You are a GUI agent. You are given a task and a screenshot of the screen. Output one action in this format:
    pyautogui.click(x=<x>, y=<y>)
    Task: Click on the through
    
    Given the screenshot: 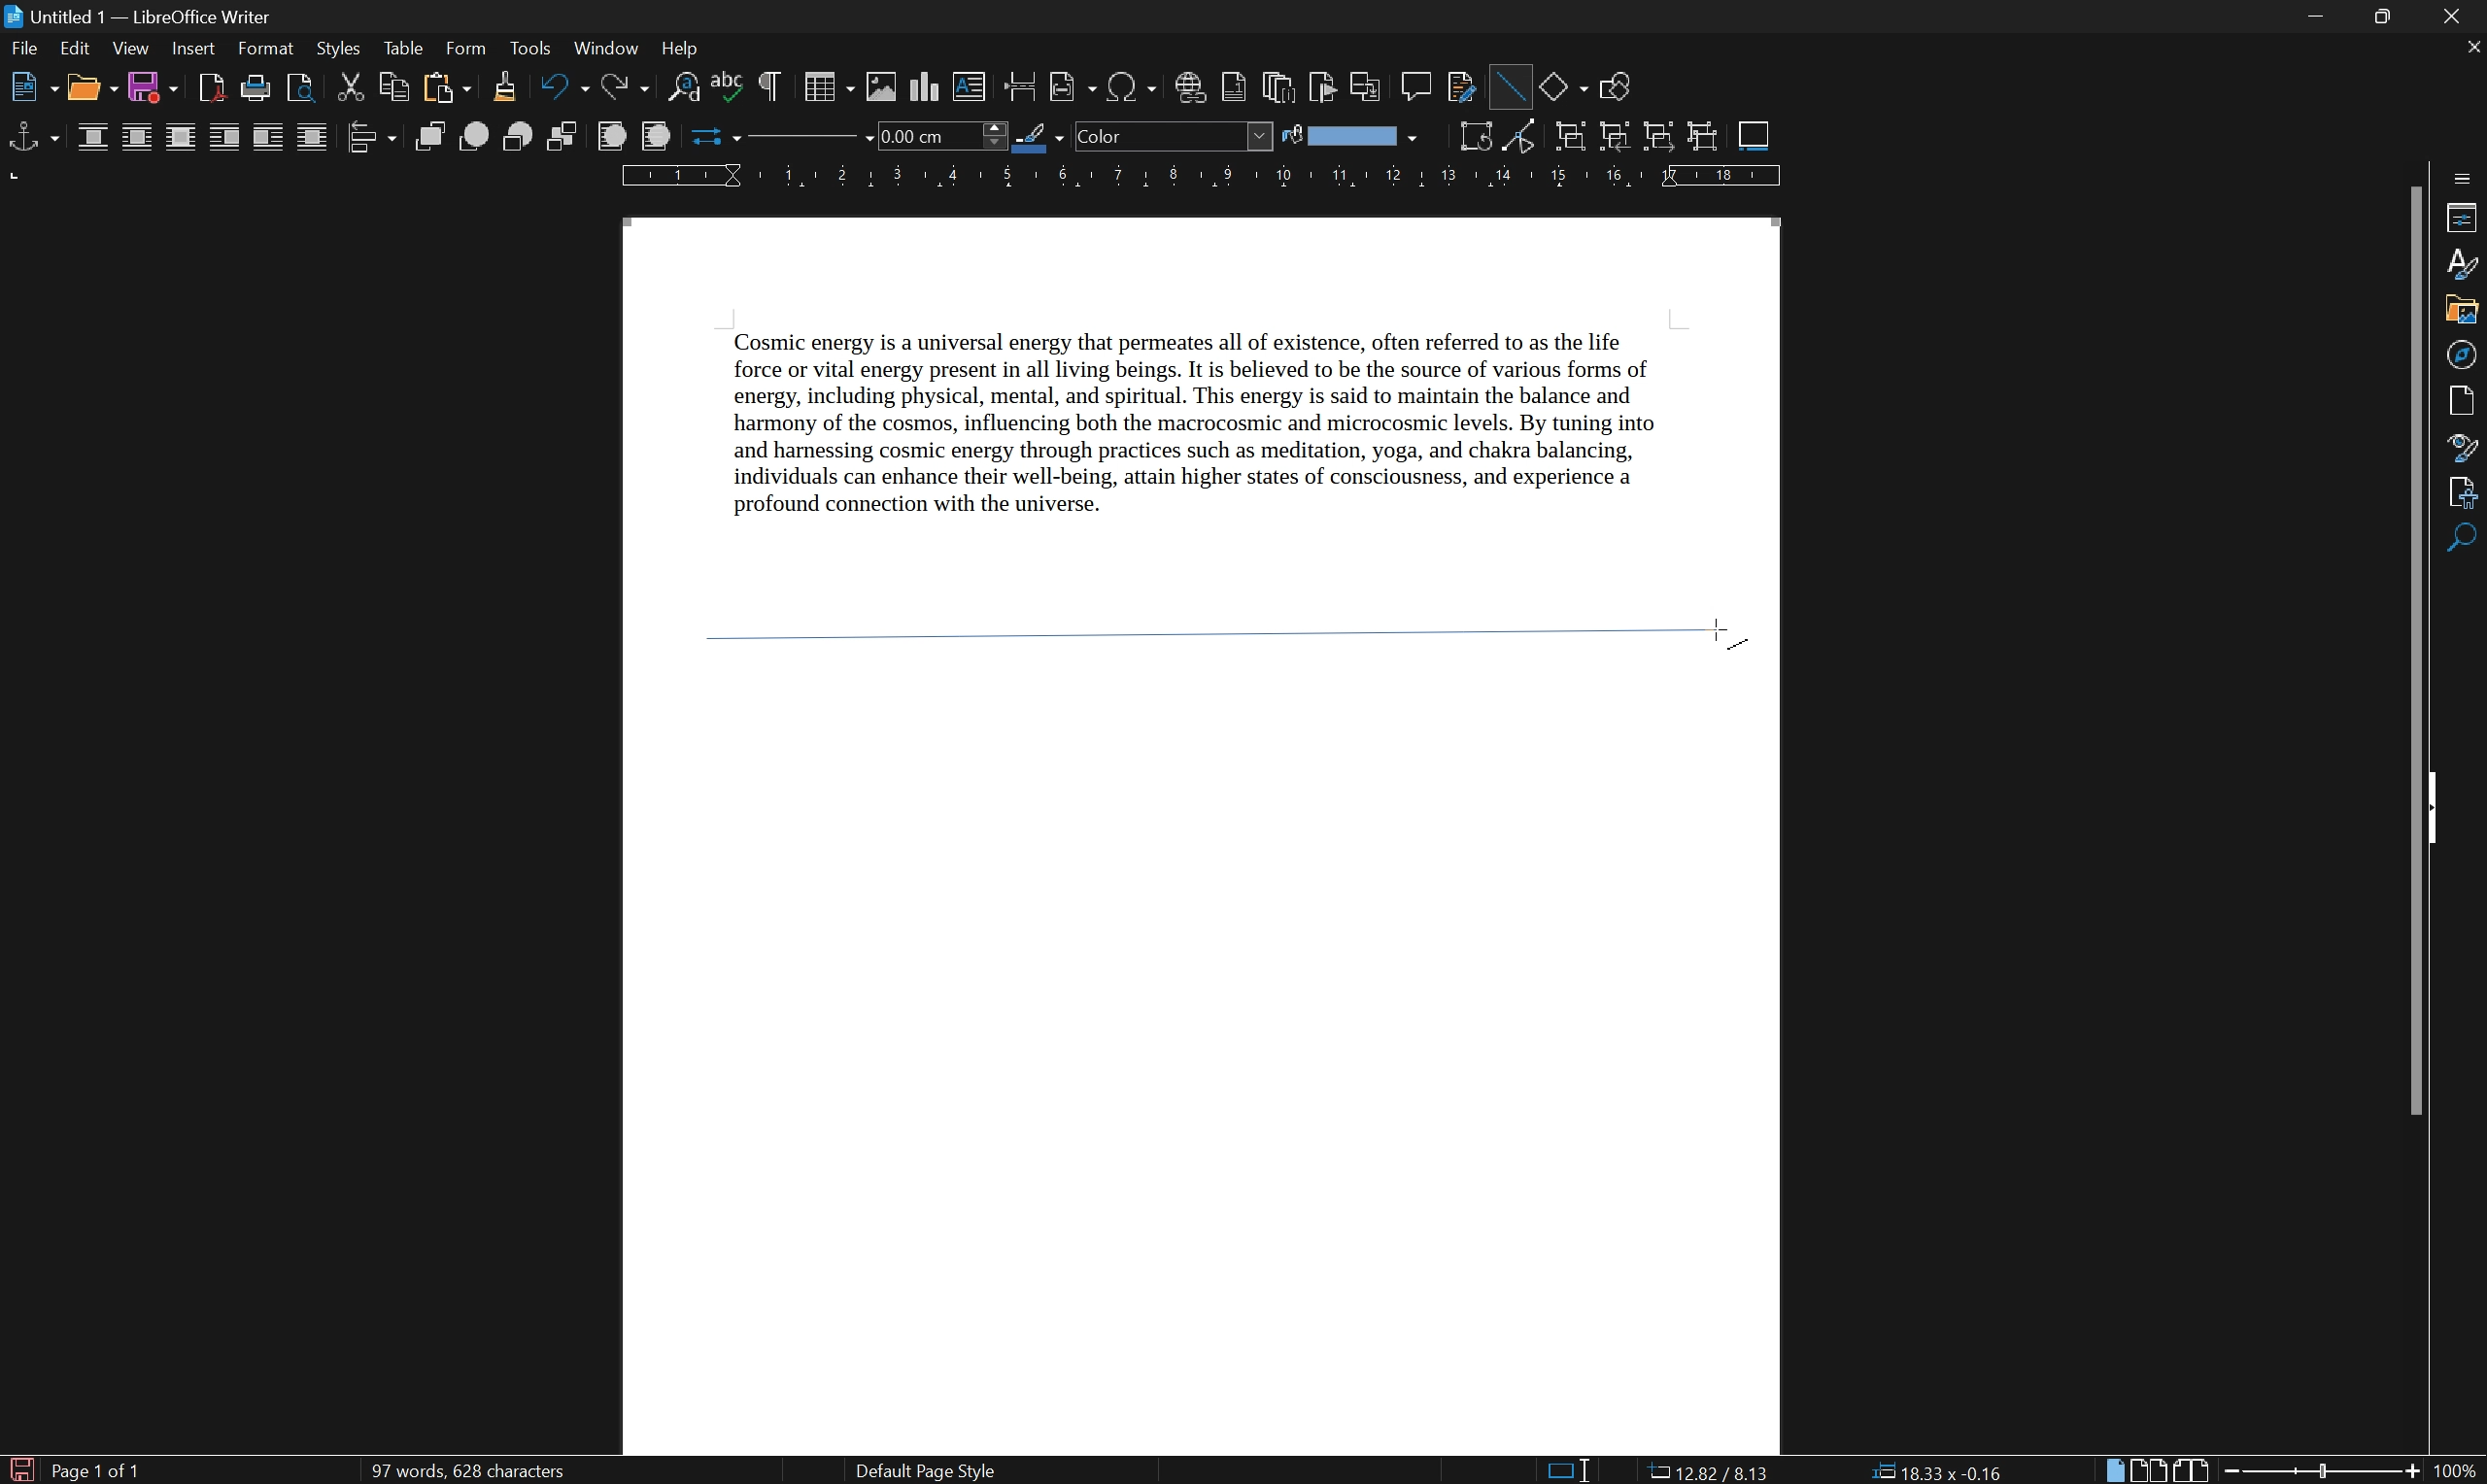 What is the action you would take?
    pyautogui.click(x=313, y=137)
    